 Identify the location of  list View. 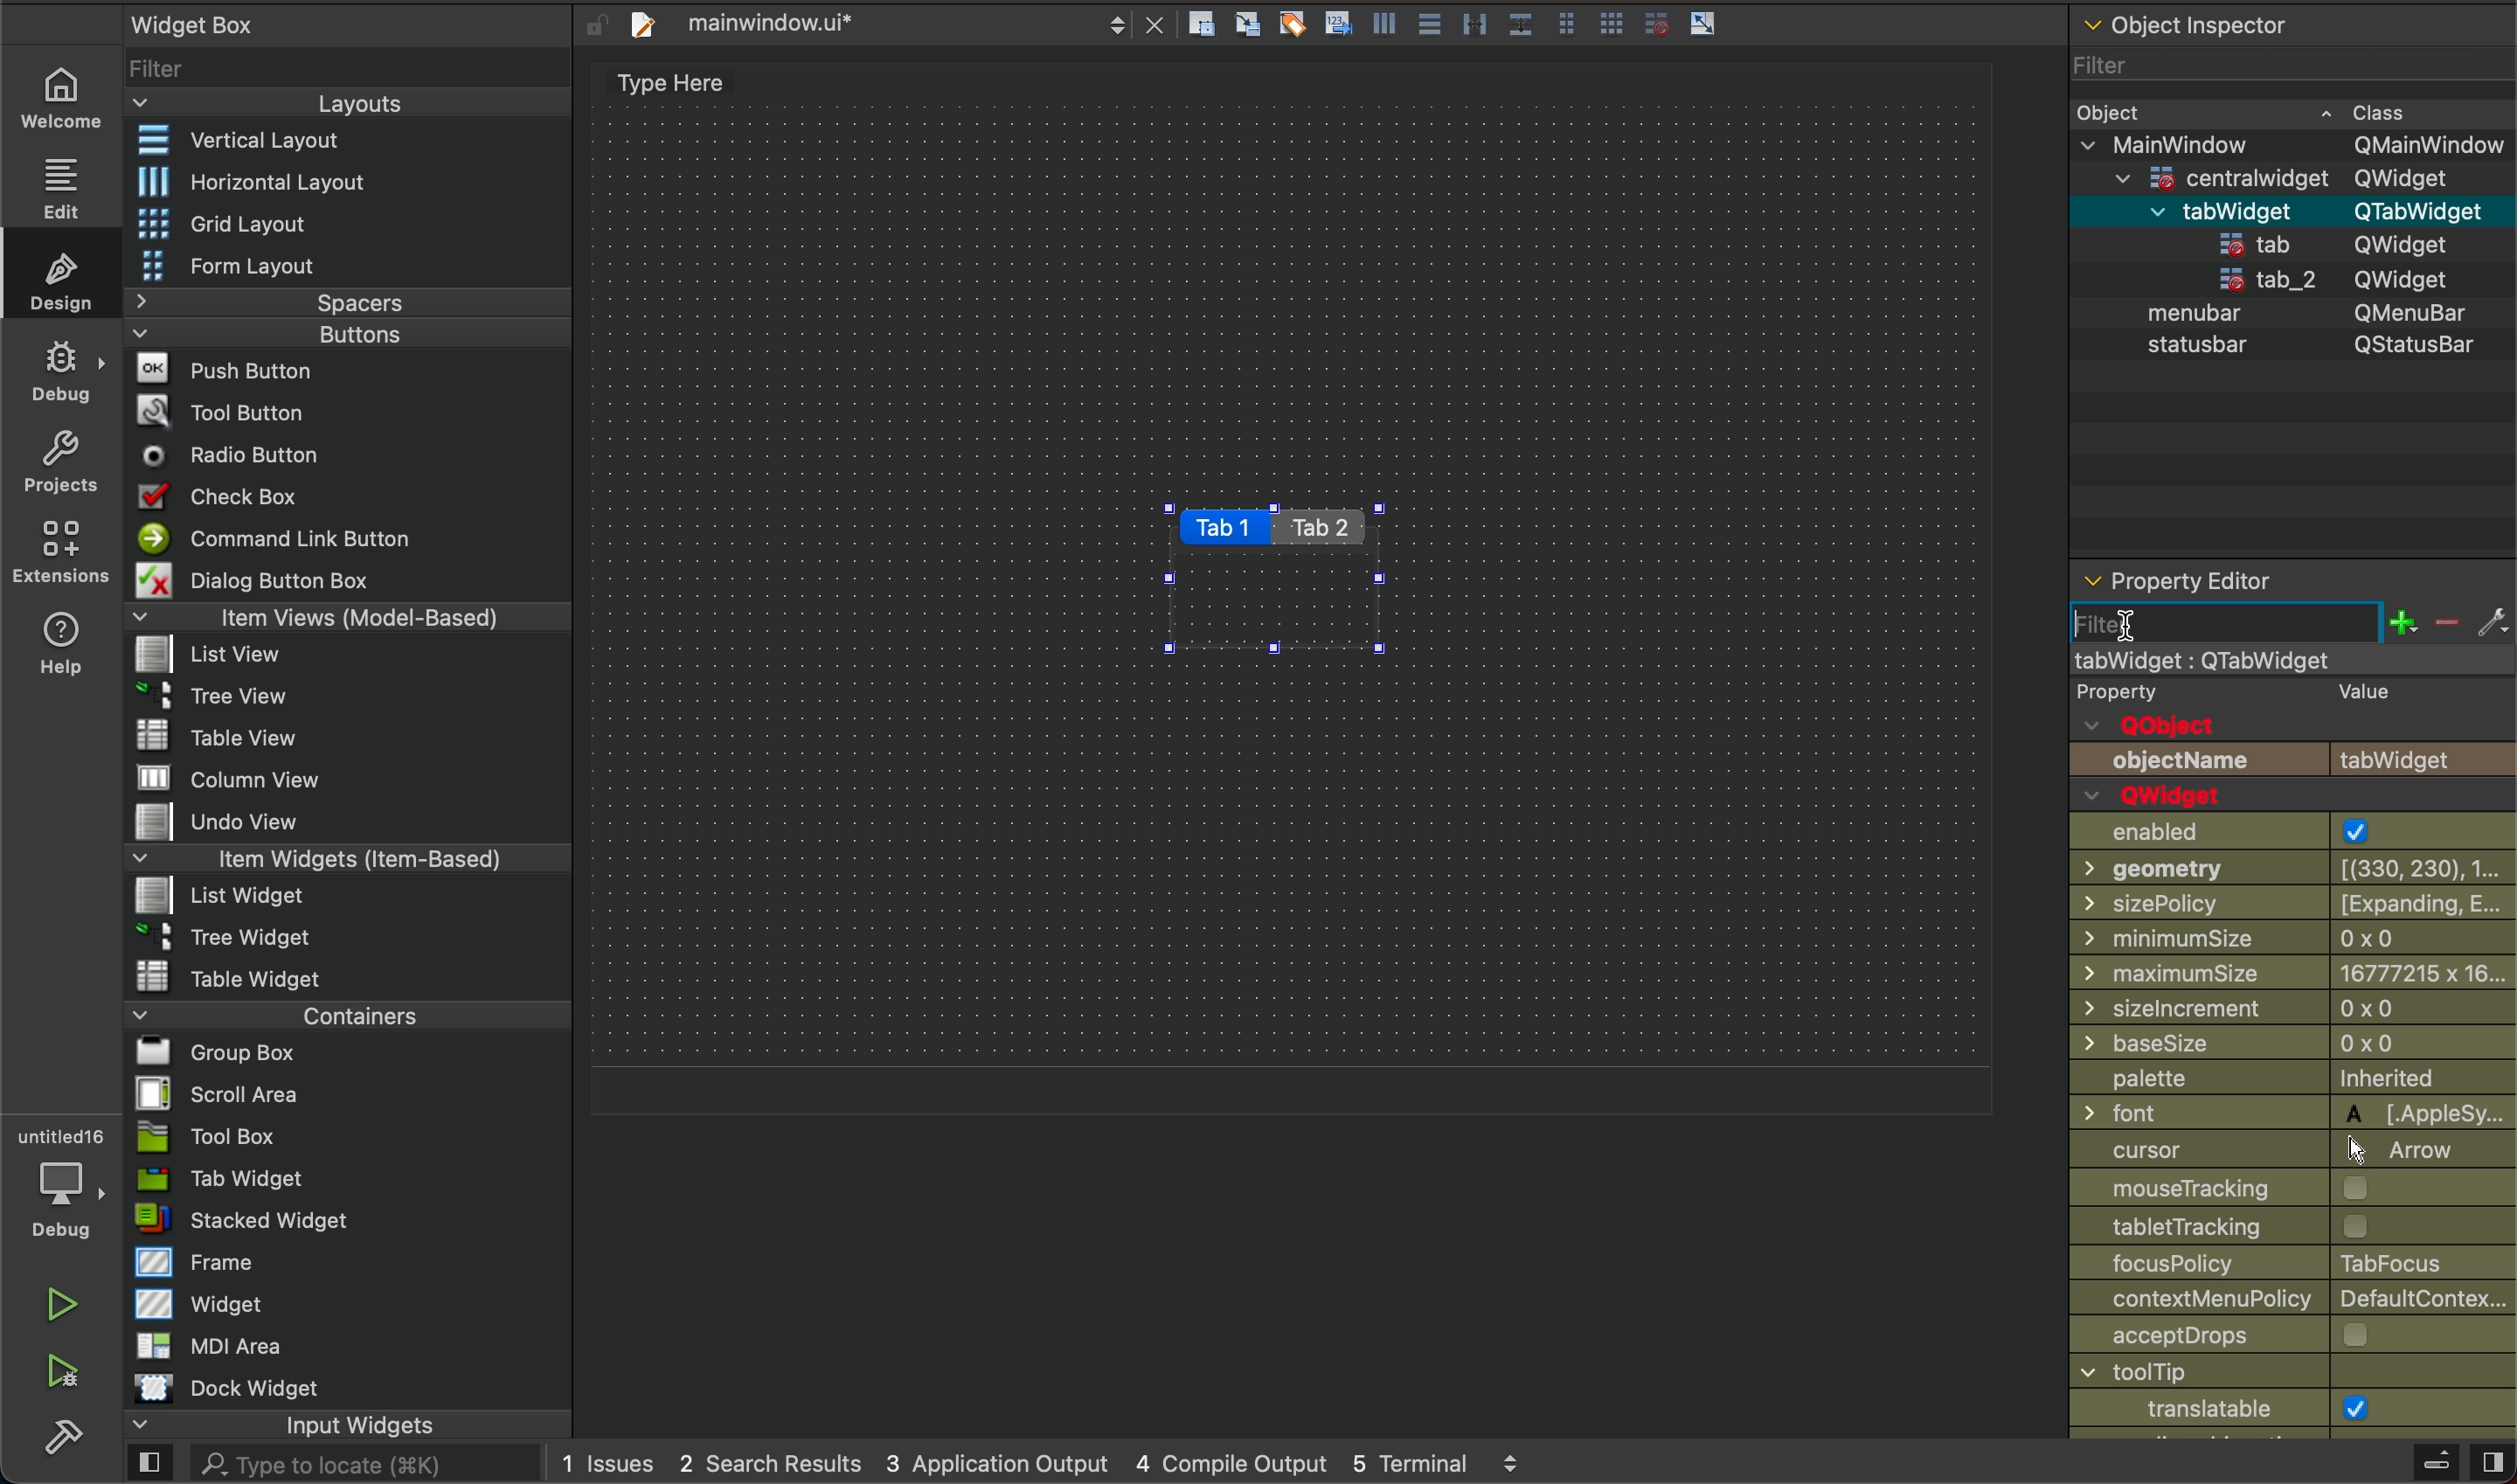
(210, 655).